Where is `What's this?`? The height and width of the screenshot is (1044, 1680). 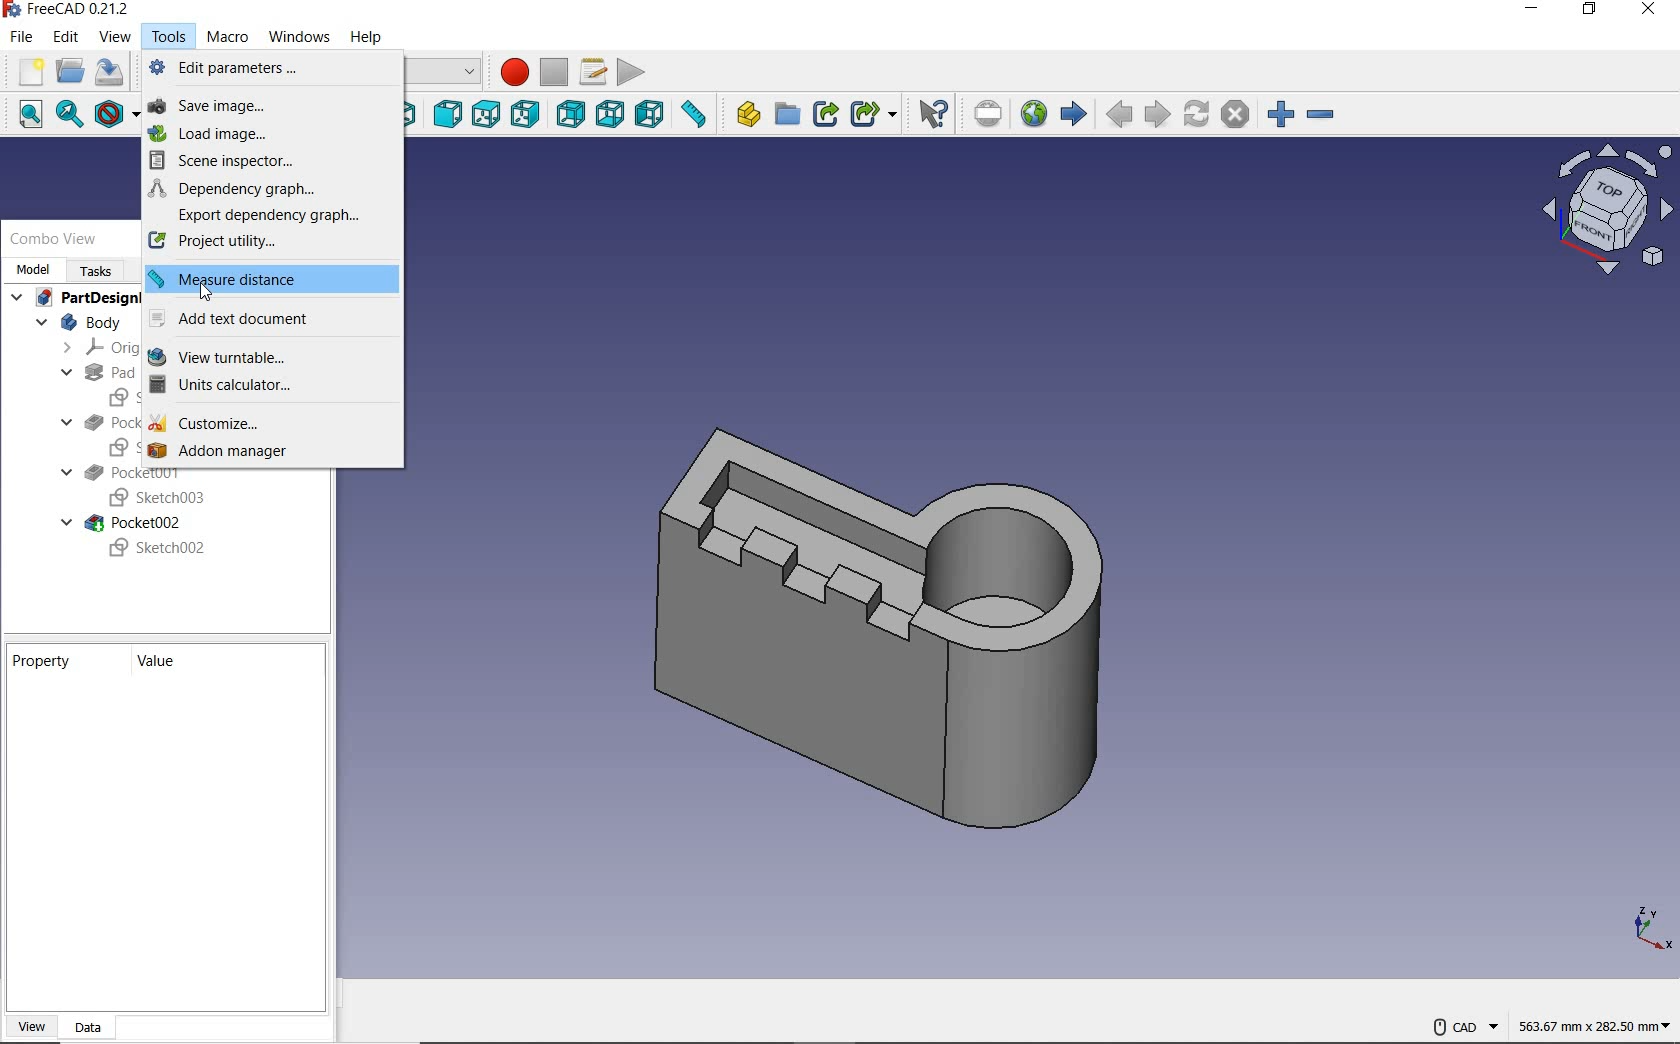
What's this? is located at coordinates (932, 114).